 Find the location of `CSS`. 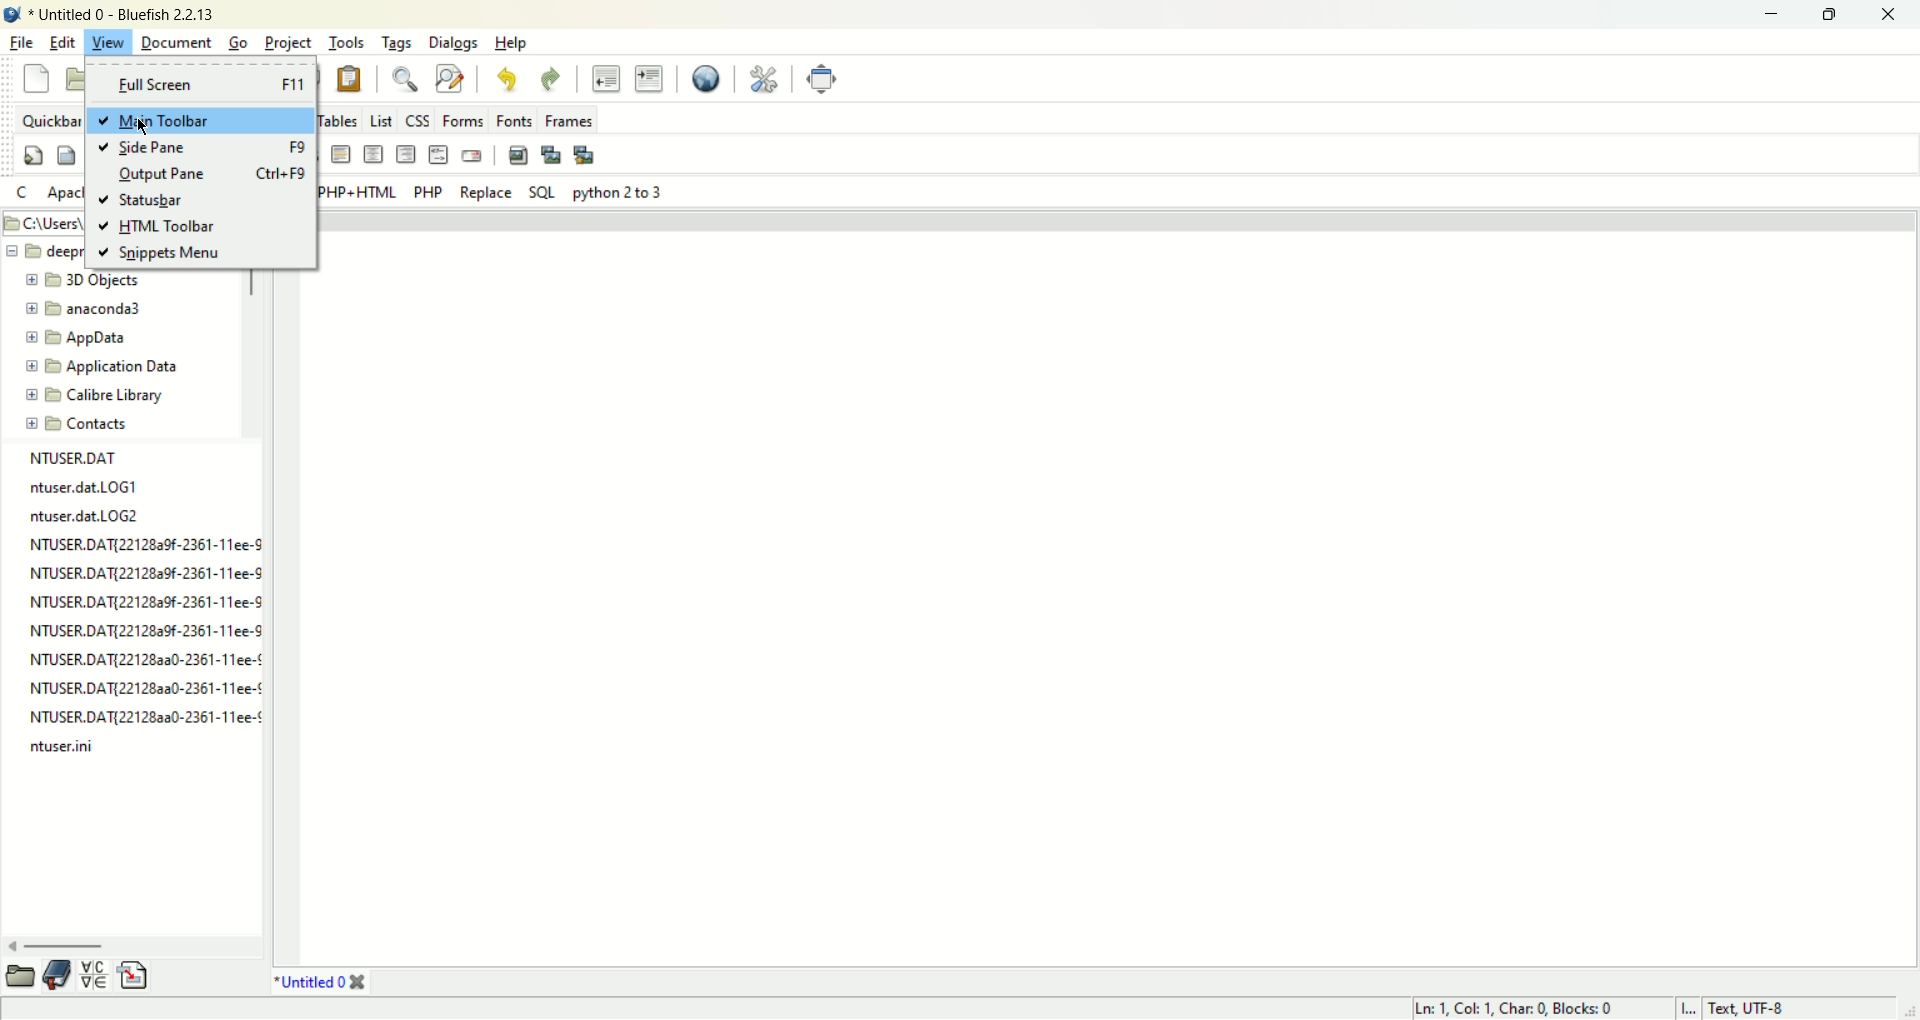

CSS is located at coordinates (419, 120).